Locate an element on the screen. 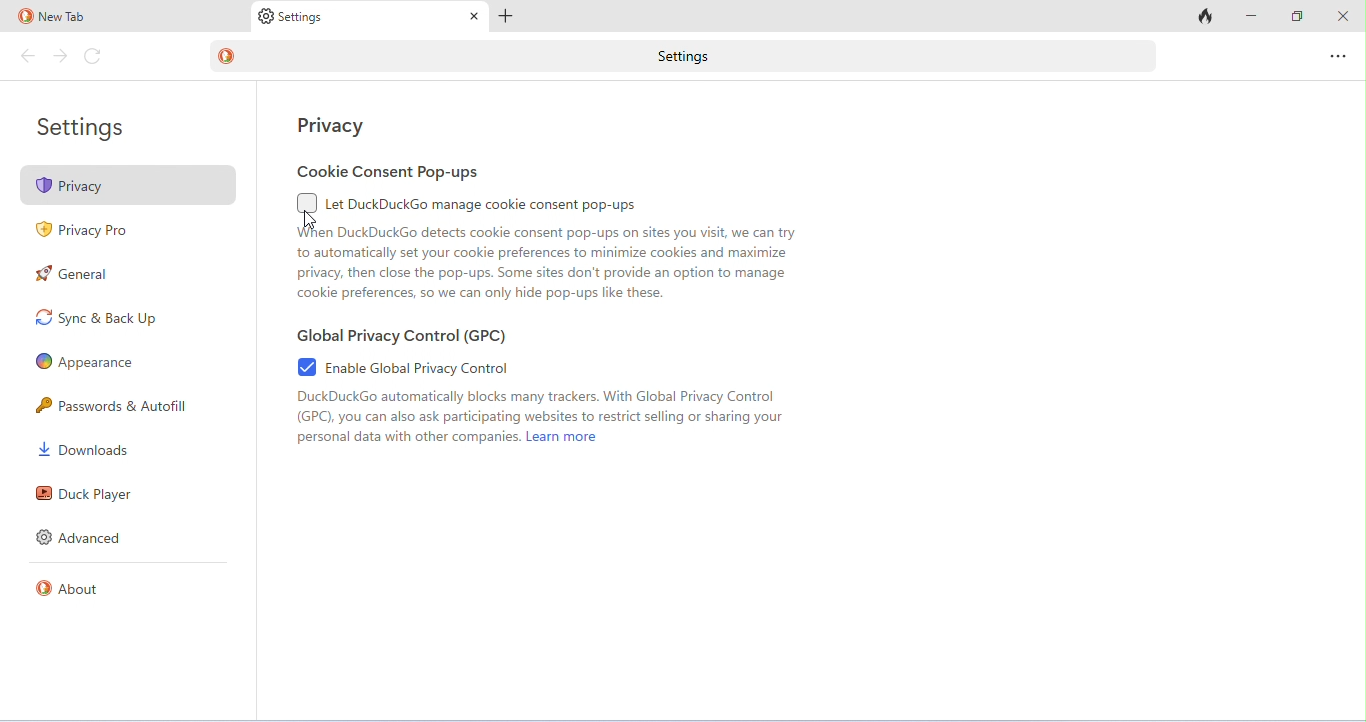 Image resolution: width=1366 pixels, height=722 pixels. enable global privacy control is located at coordinates (403, 366).